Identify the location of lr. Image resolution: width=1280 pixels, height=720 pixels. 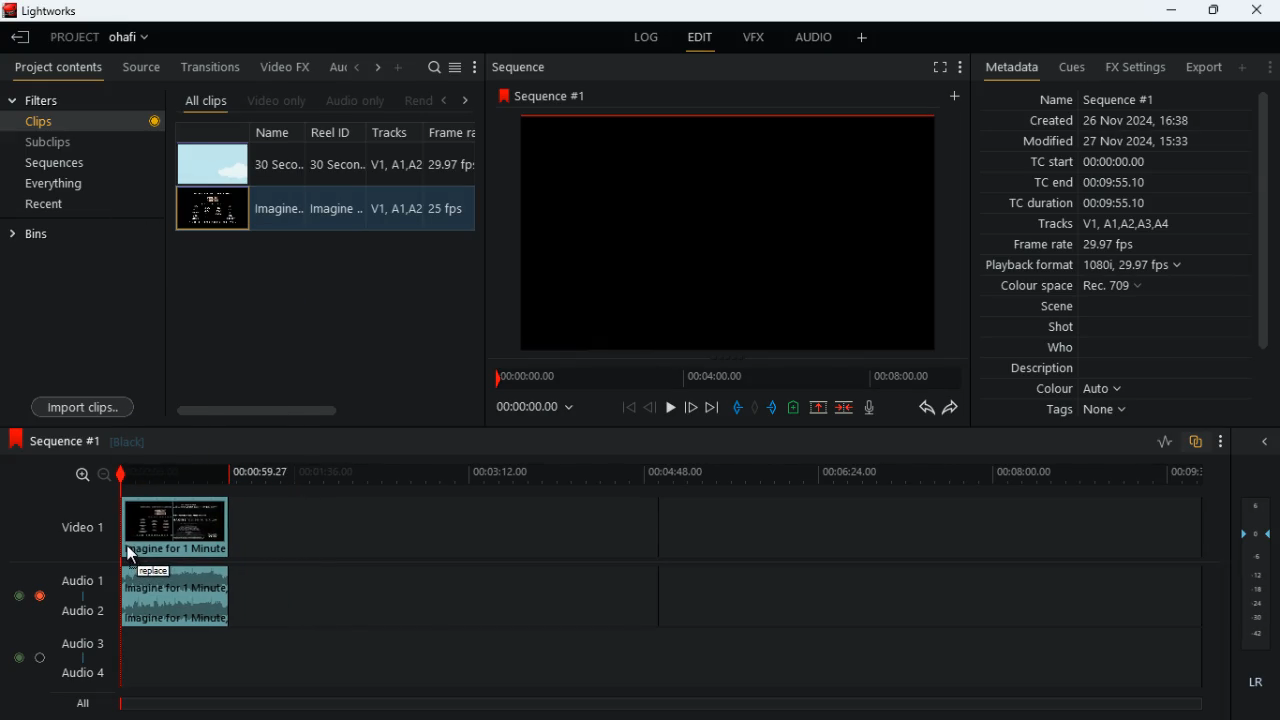
(1250, 683).